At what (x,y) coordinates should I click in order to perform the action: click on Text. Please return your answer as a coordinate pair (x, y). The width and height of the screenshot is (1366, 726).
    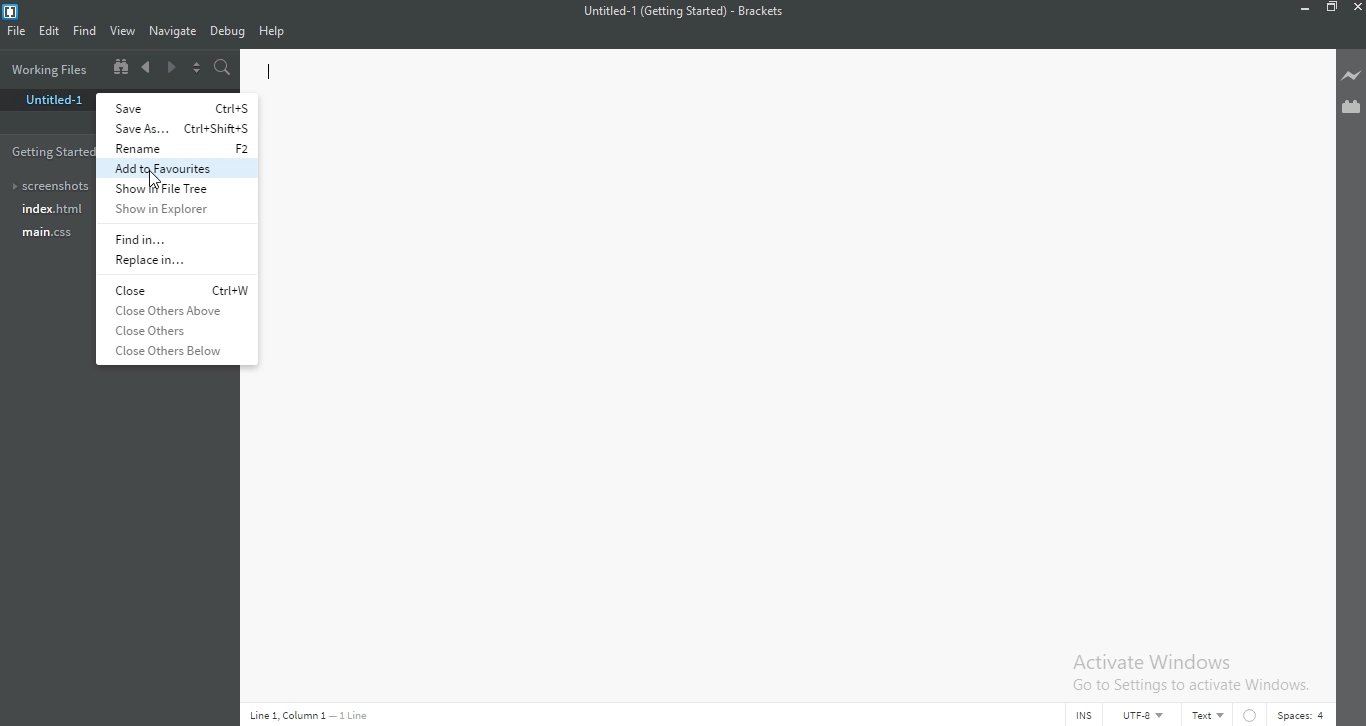
    Looking at the image, I should click on (1207, 717).